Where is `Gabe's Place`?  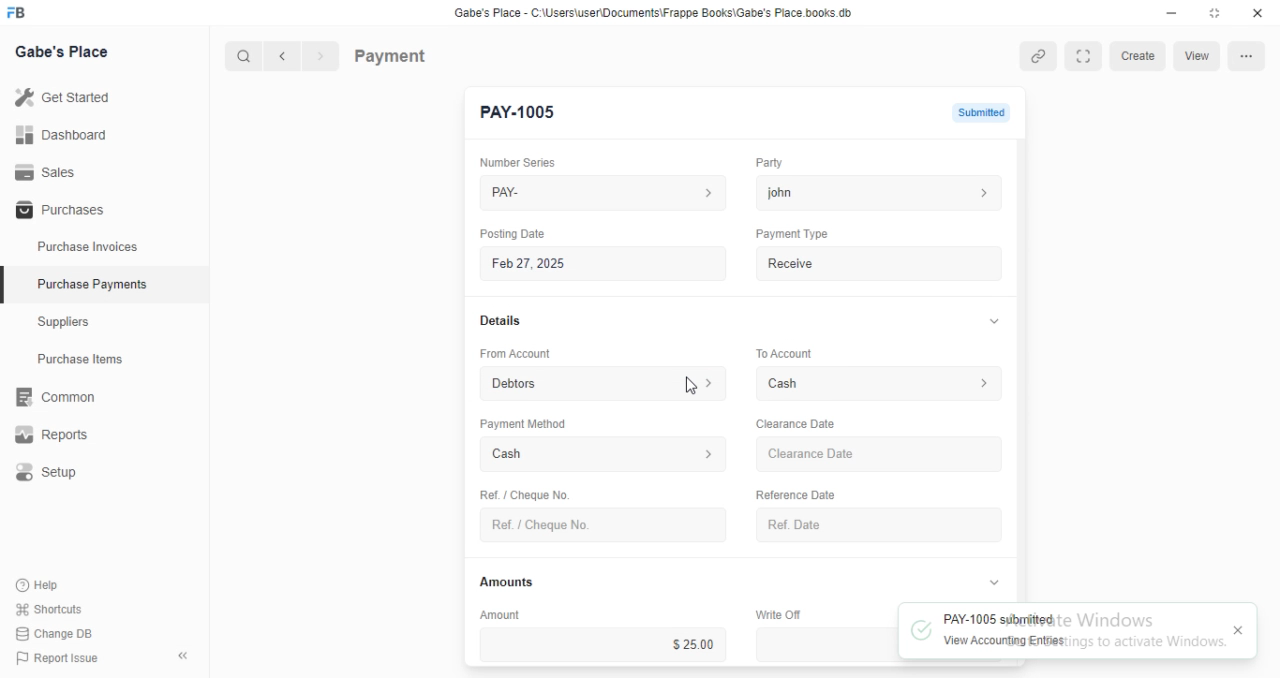 Gabe's Place is located at coordinates (66, 53).